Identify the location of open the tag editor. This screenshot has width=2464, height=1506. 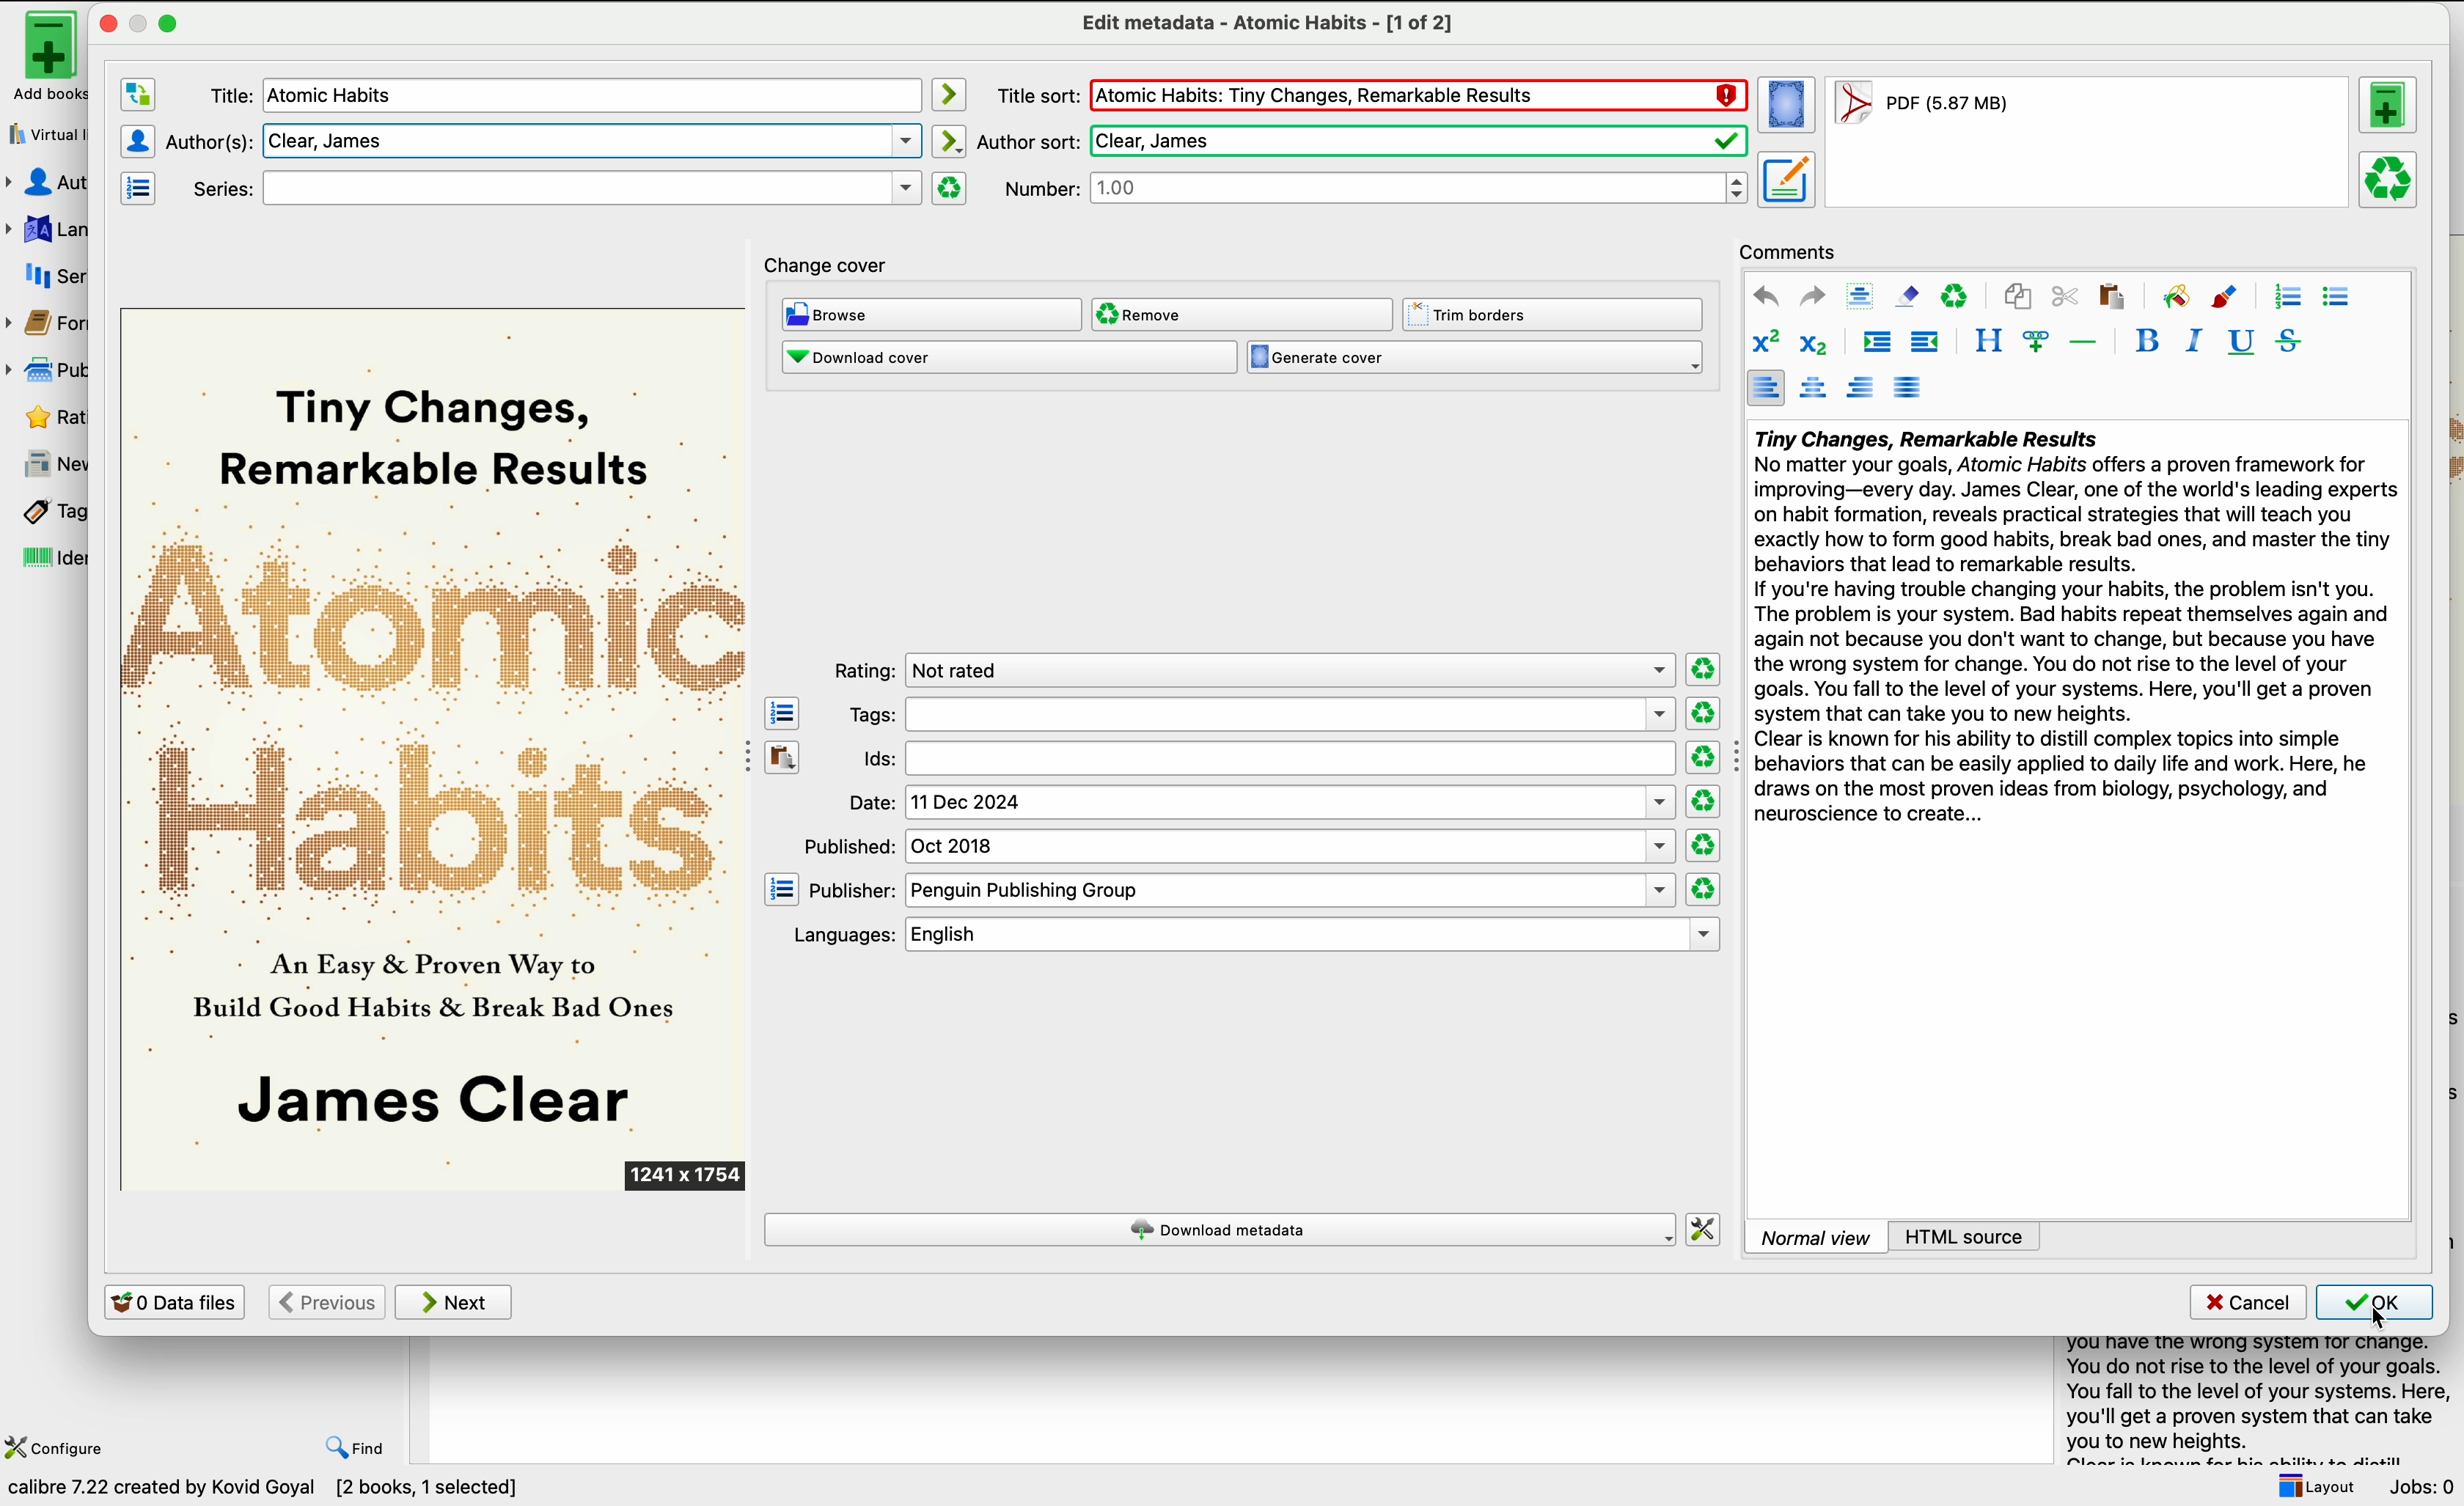
(782, 712).